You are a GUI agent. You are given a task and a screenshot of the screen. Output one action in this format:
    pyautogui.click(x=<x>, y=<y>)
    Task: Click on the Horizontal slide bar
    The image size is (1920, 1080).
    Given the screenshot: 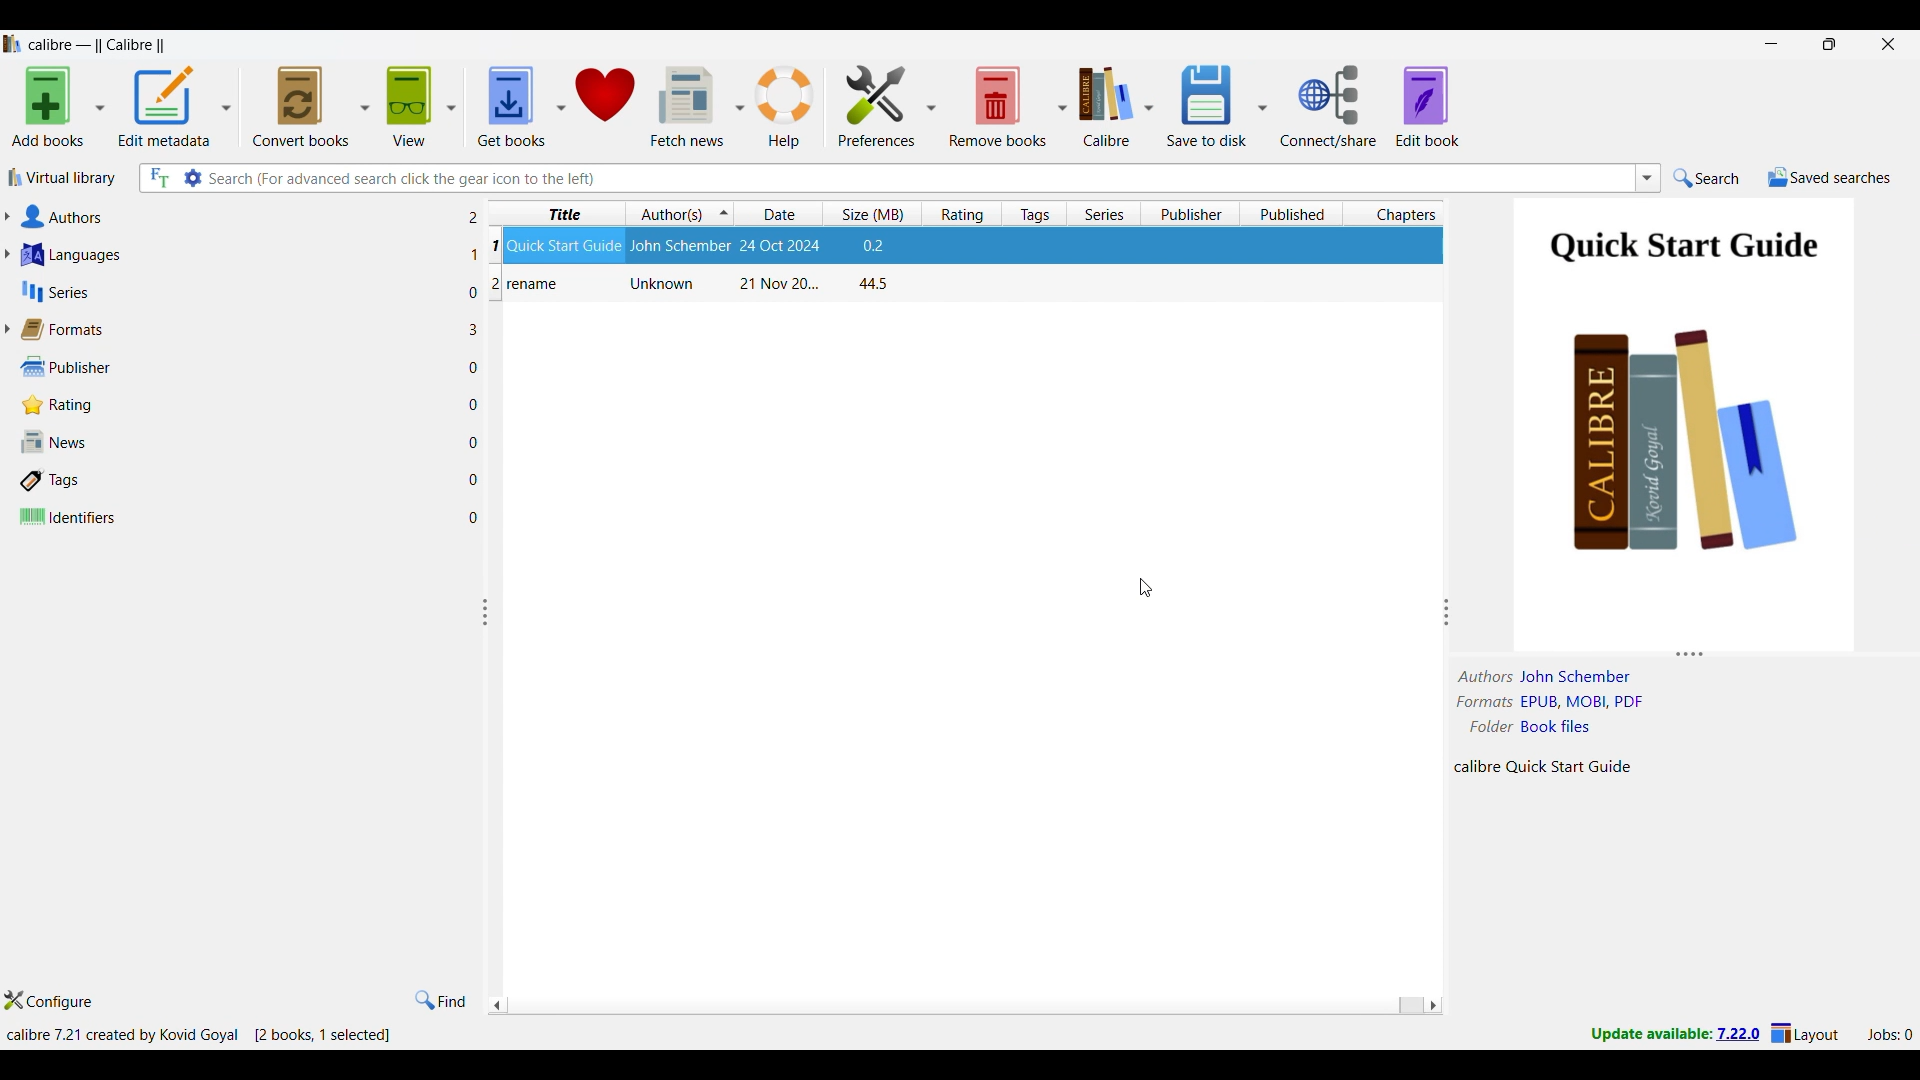 What is the action you would take?
    pyautogui.click(x=966, y=1006)
    